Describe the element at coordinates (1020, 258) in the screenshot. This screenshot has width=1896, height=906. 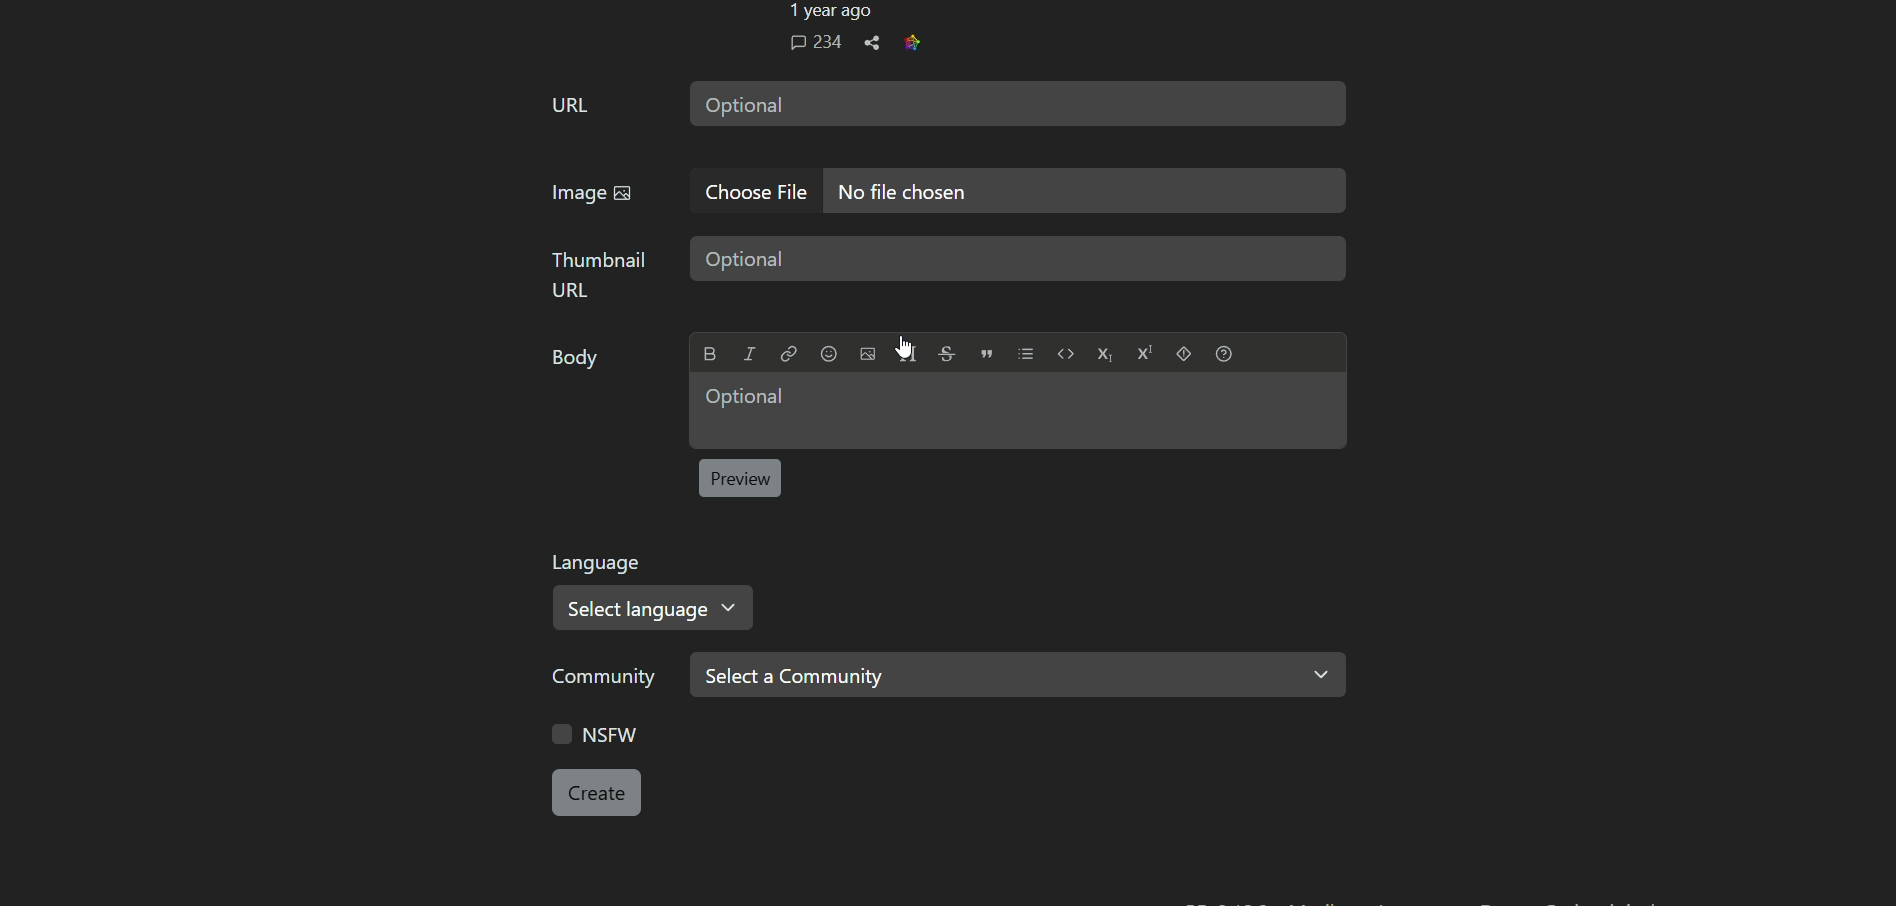
I see `text box` at that location.